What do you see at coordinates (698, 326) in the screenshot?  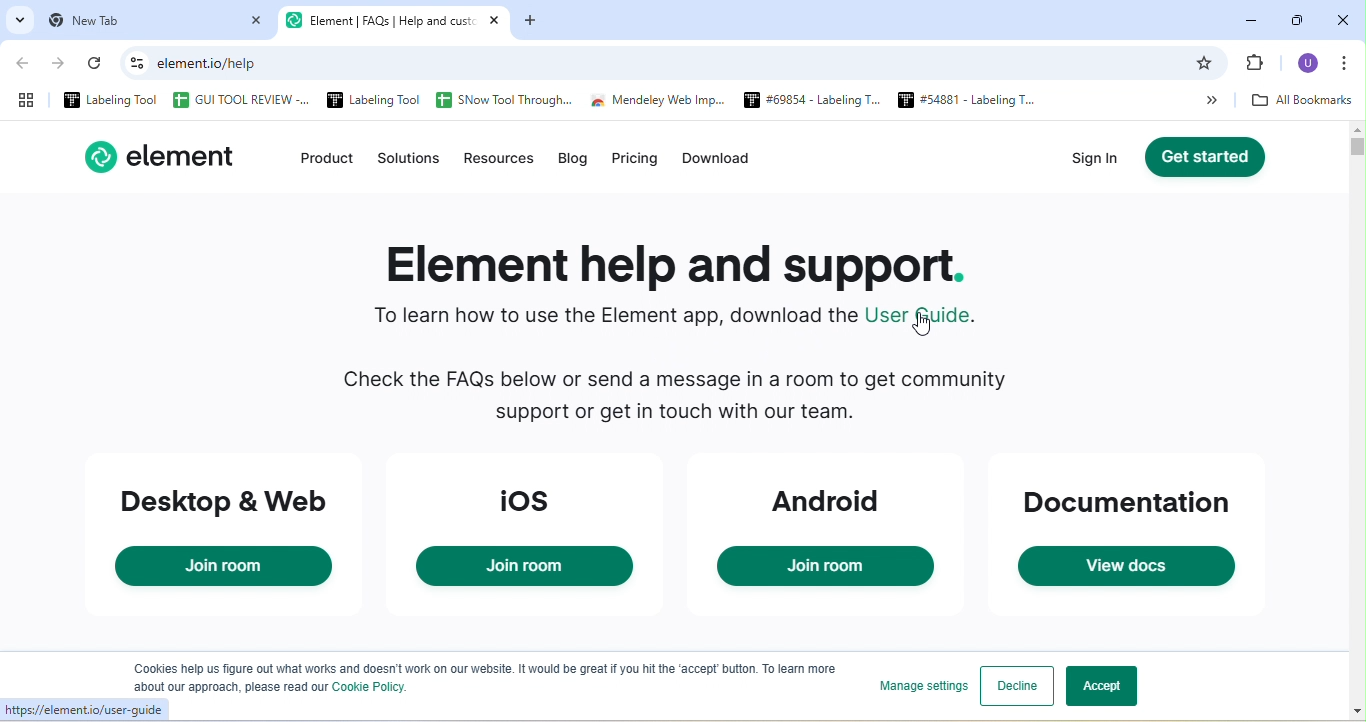 I see `To learn how to use the Element app, download the User guide.` at bounding box center [698, 326].